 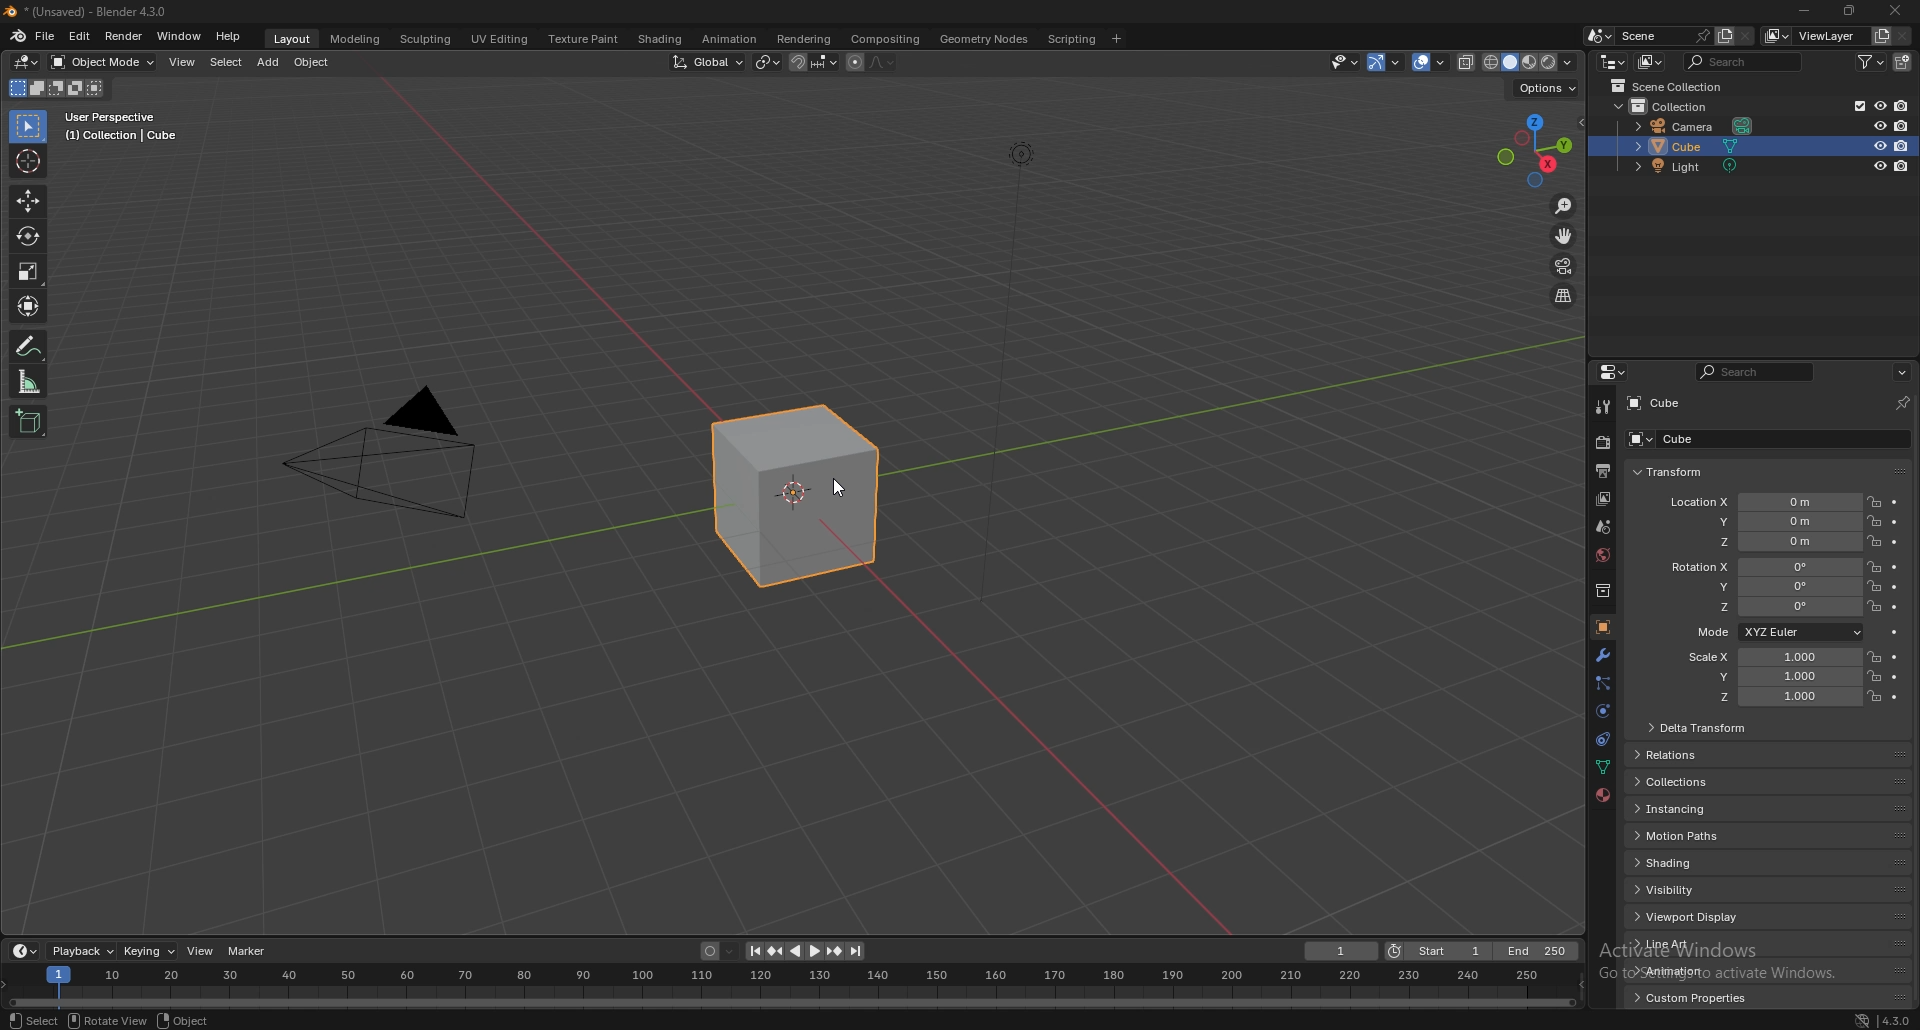 What do you see at coordinates (1565, 236) in the screenshot?
I see `move the view` at bounding box center [1565, 236].